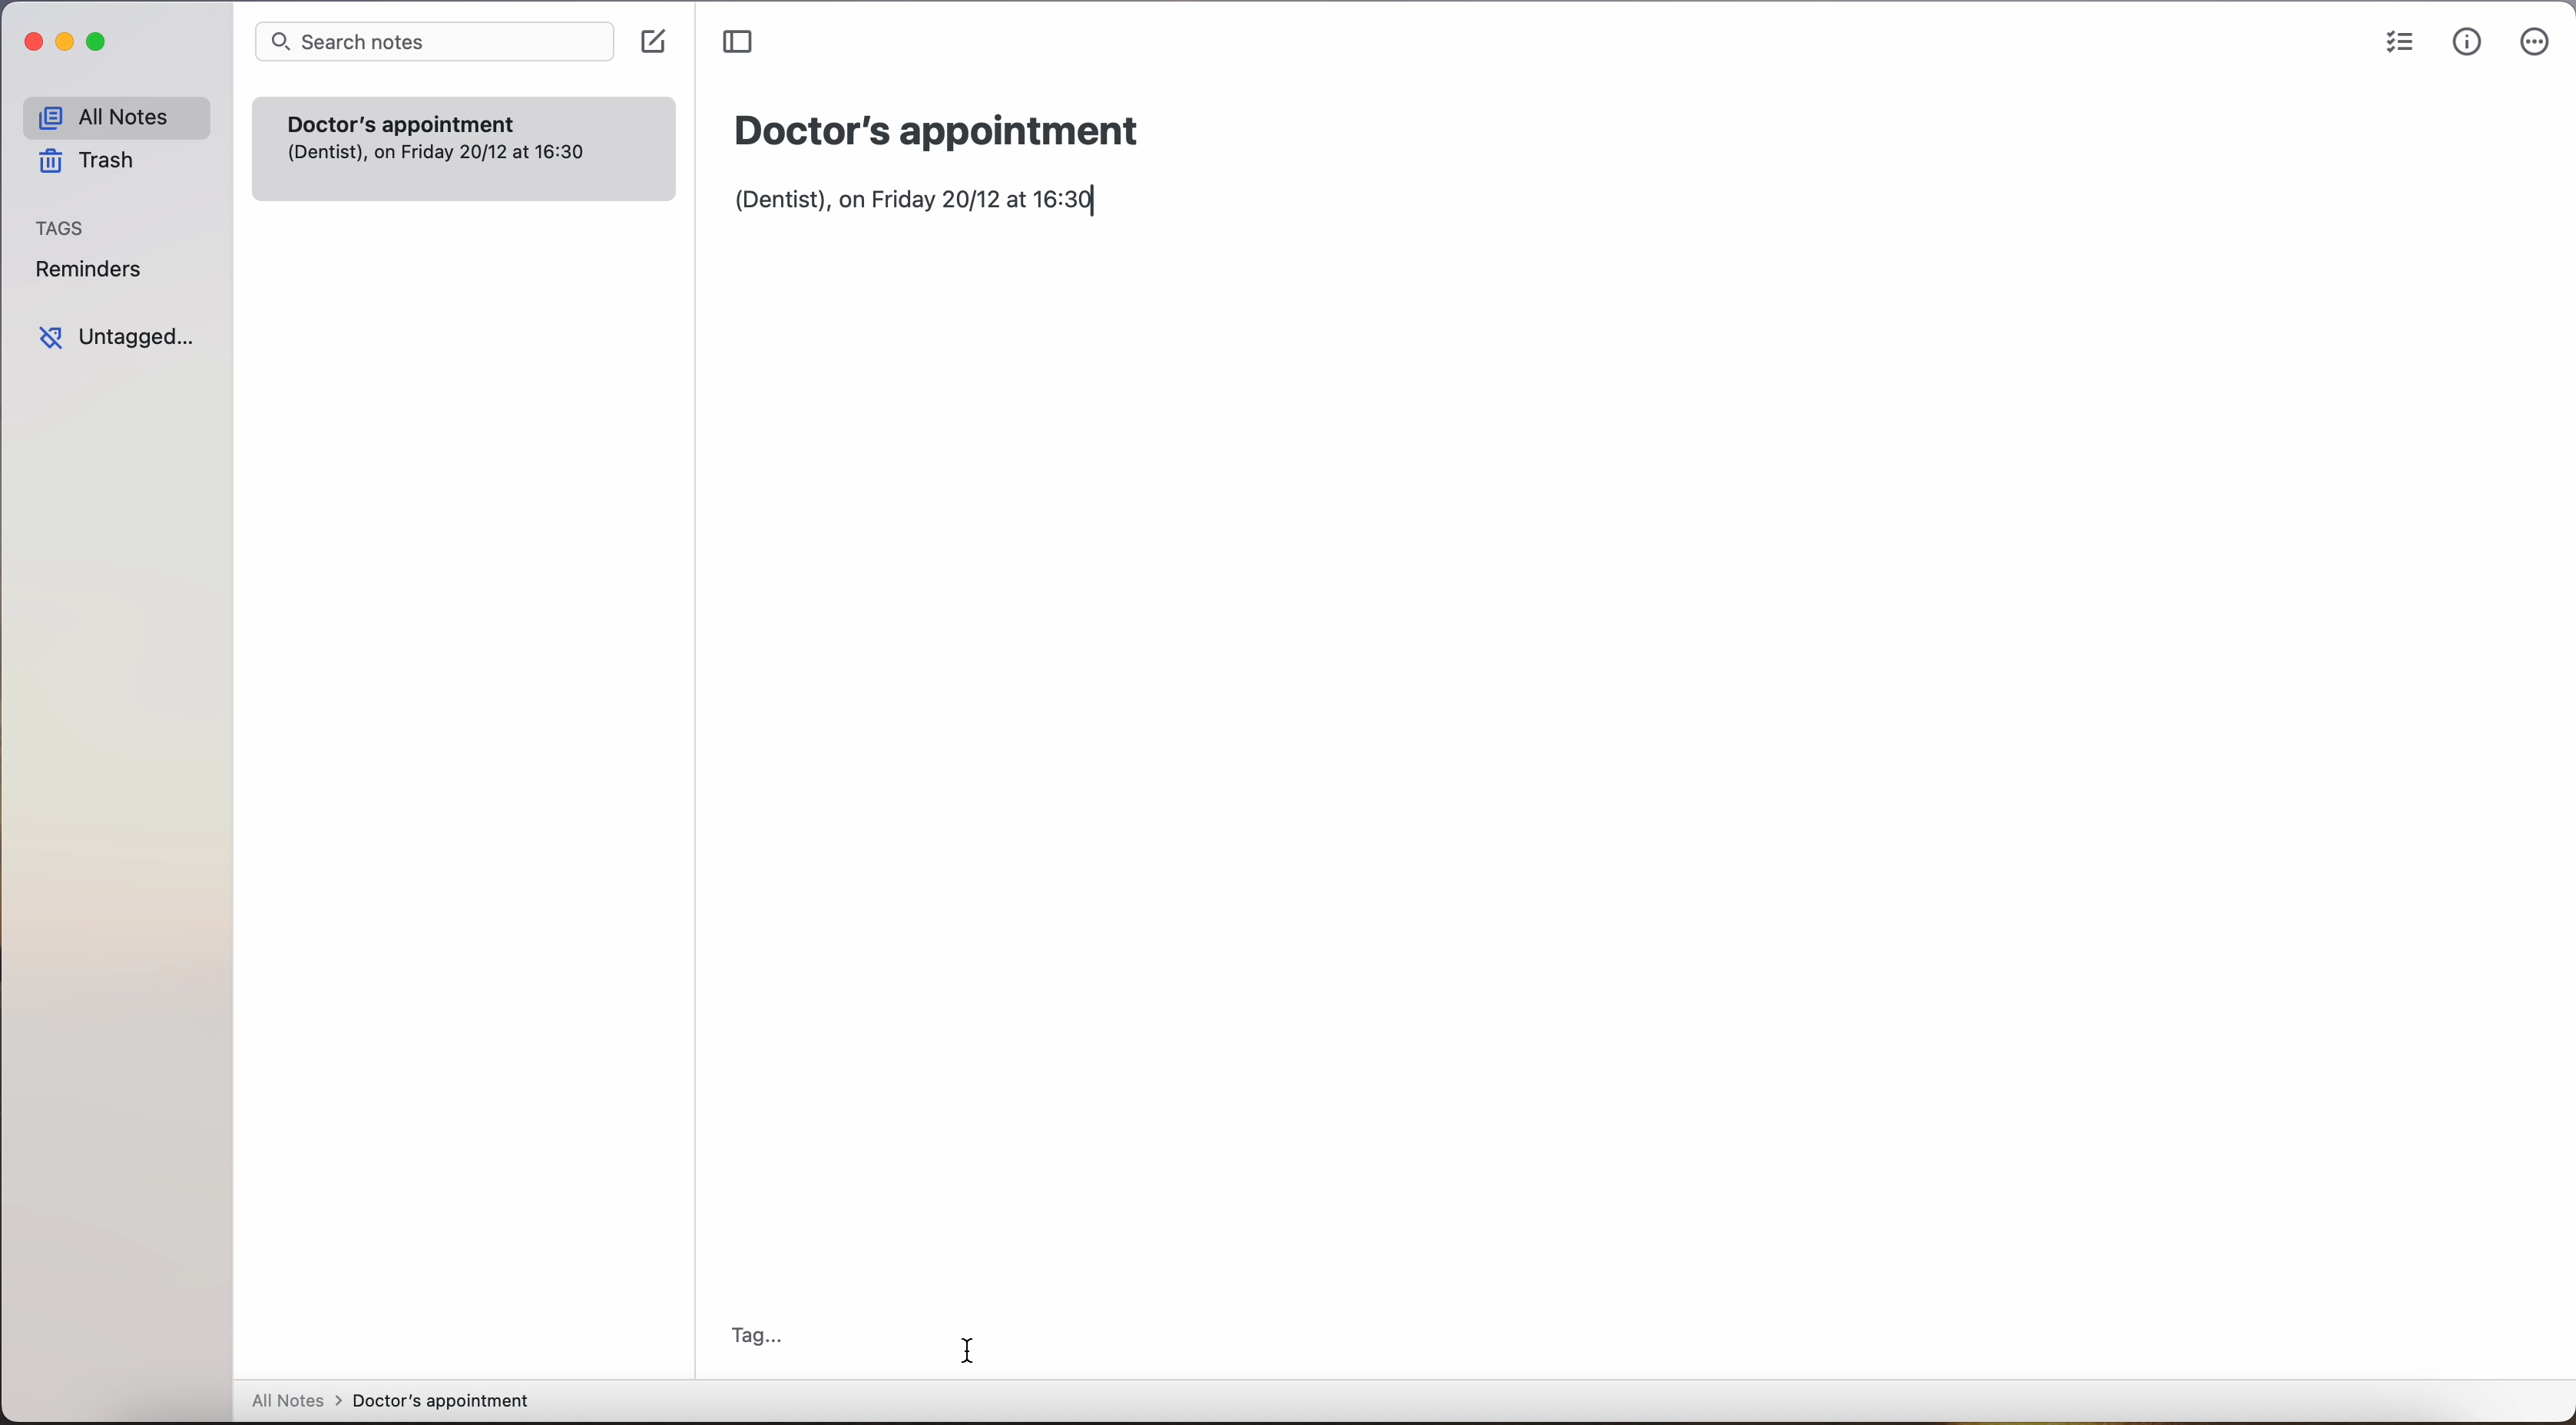  Describe the element at coordinates (29, 41) in the screenshot. I see `close app` at that location.